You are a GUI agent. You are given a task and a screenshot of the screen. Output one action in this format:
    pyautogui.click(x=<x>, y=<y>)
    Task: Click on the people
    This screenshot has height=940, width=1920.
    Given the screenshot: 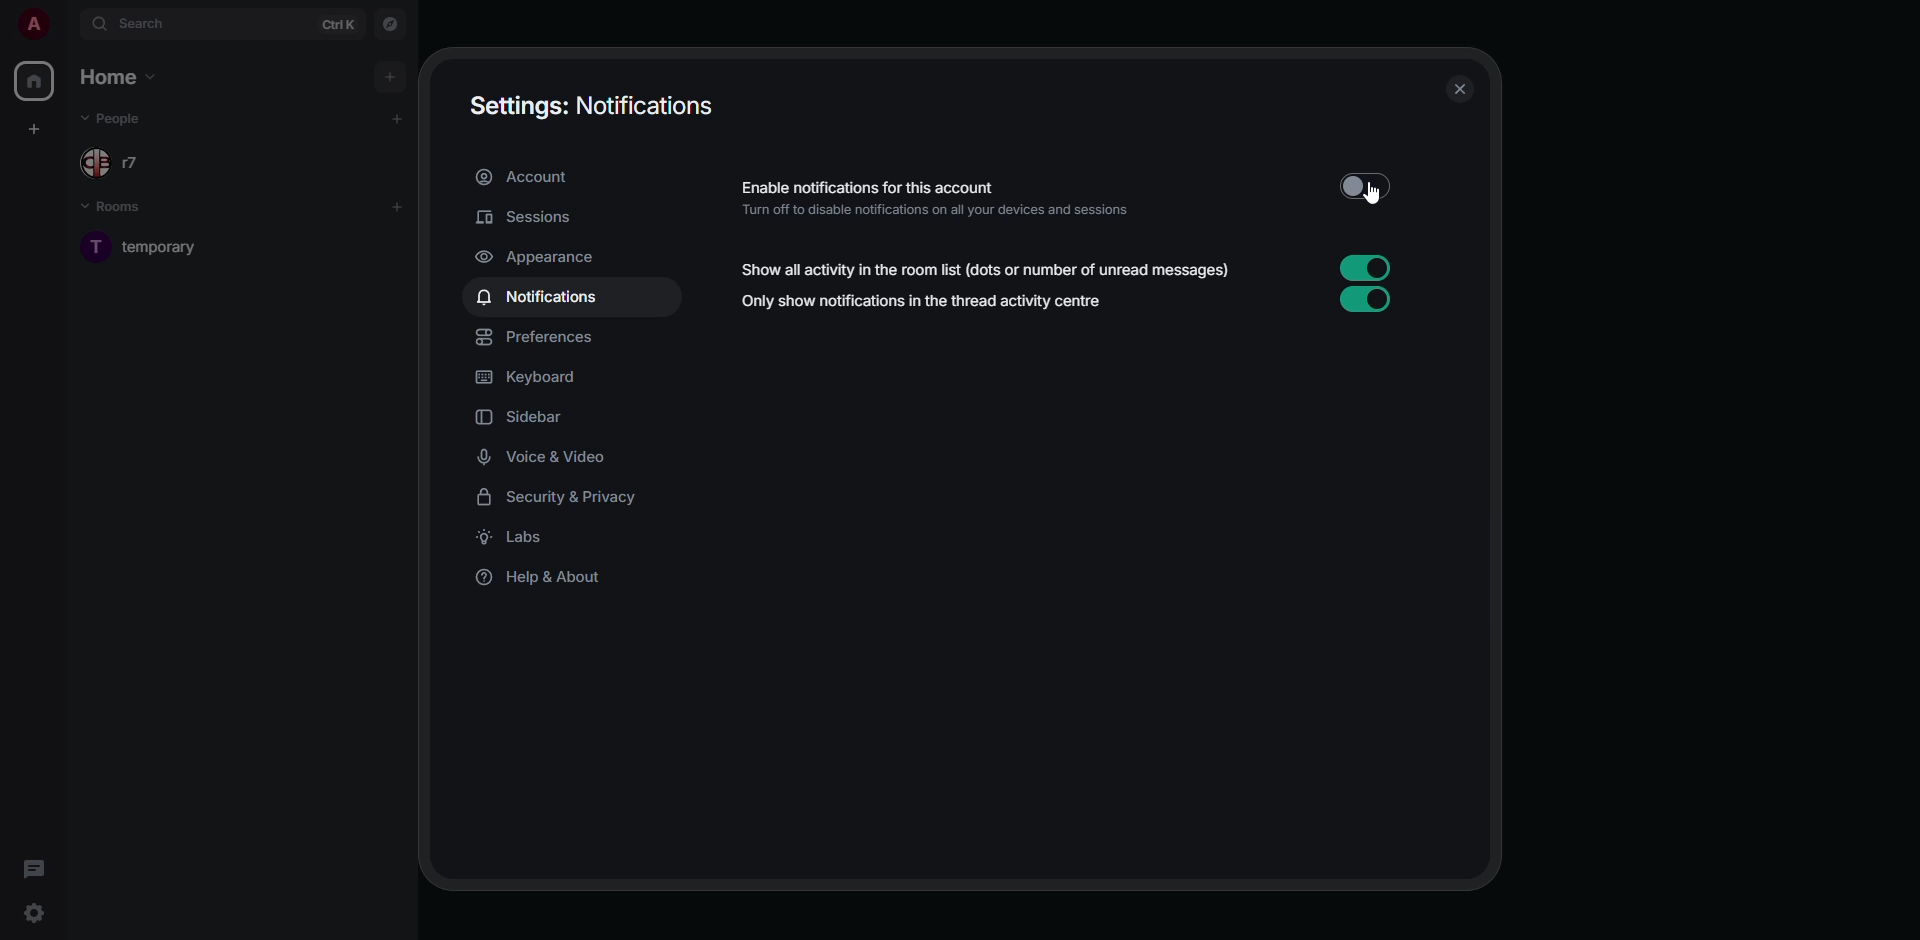 What is the action you would take?
    pyautogui.click(x=116, y=118)
    